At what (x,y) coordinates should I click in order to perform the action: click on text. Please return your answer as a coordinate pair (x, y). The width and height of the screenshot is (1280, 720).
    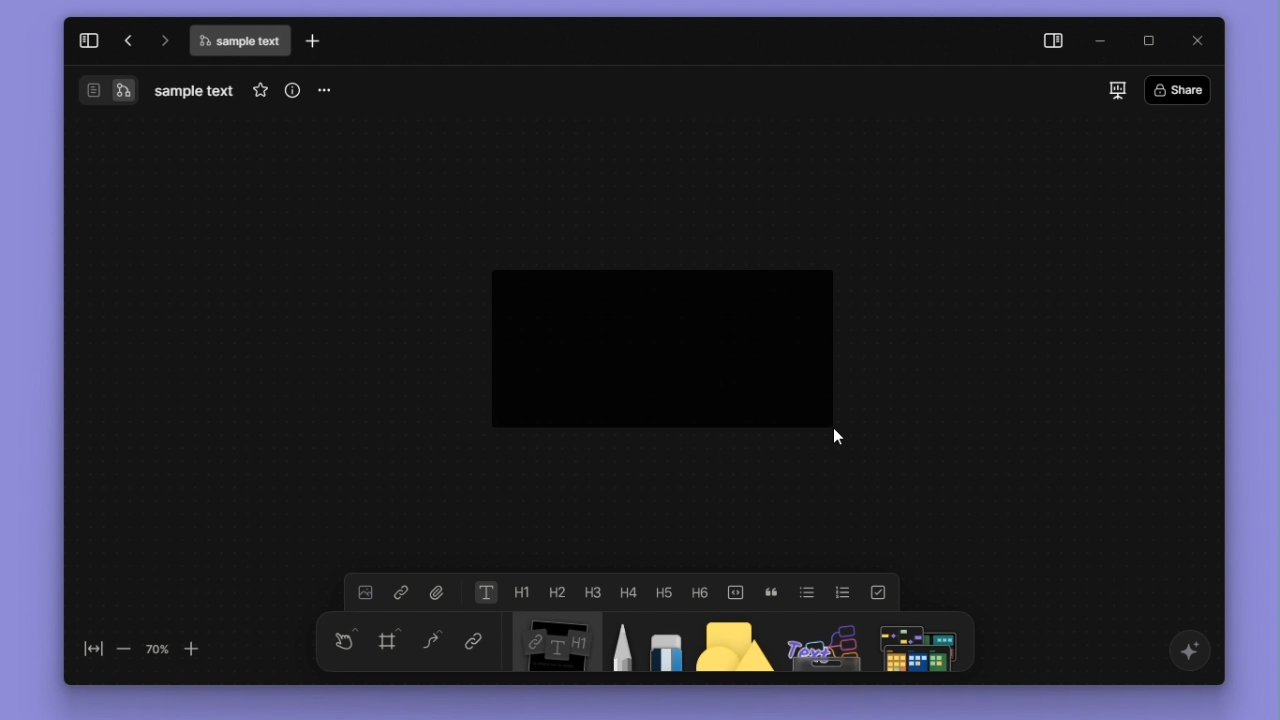
    Looking at the image, I should click on (485, 593).